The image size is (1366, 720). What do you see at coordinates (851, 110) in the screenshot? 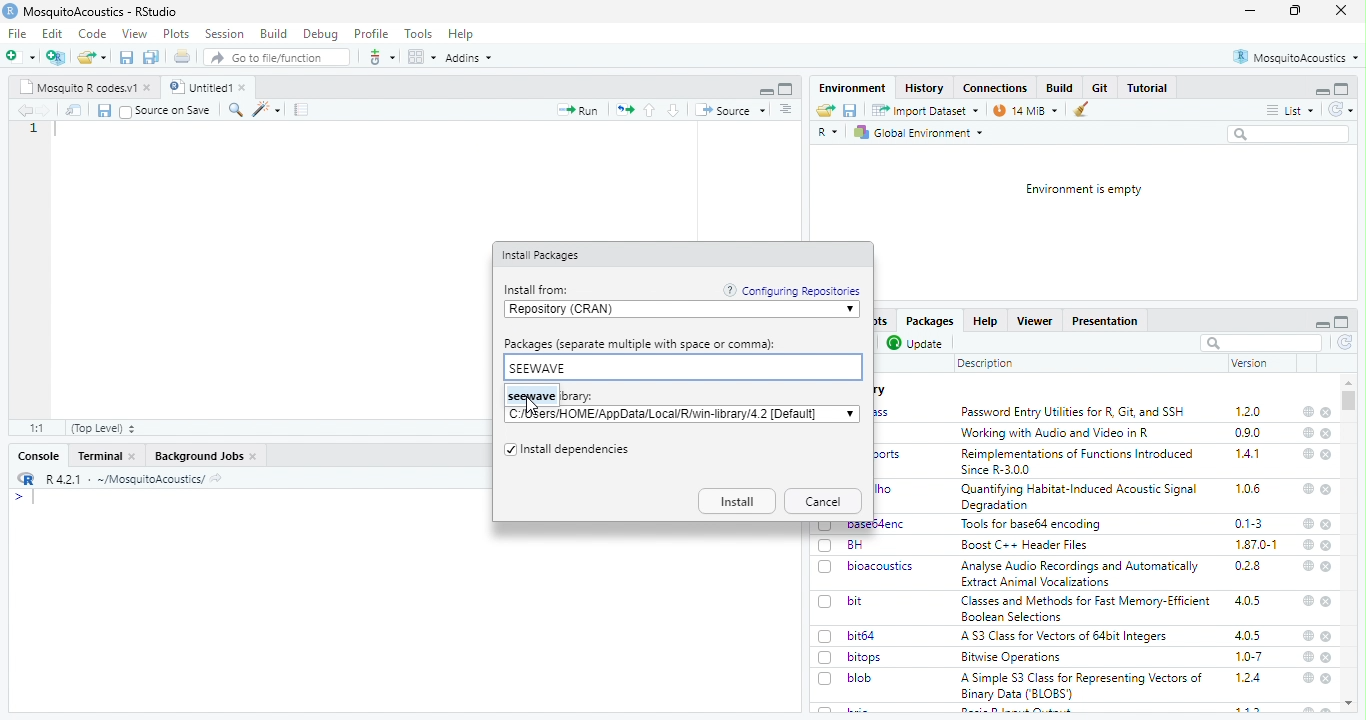
I see `save` at bounding box center [851, 110].